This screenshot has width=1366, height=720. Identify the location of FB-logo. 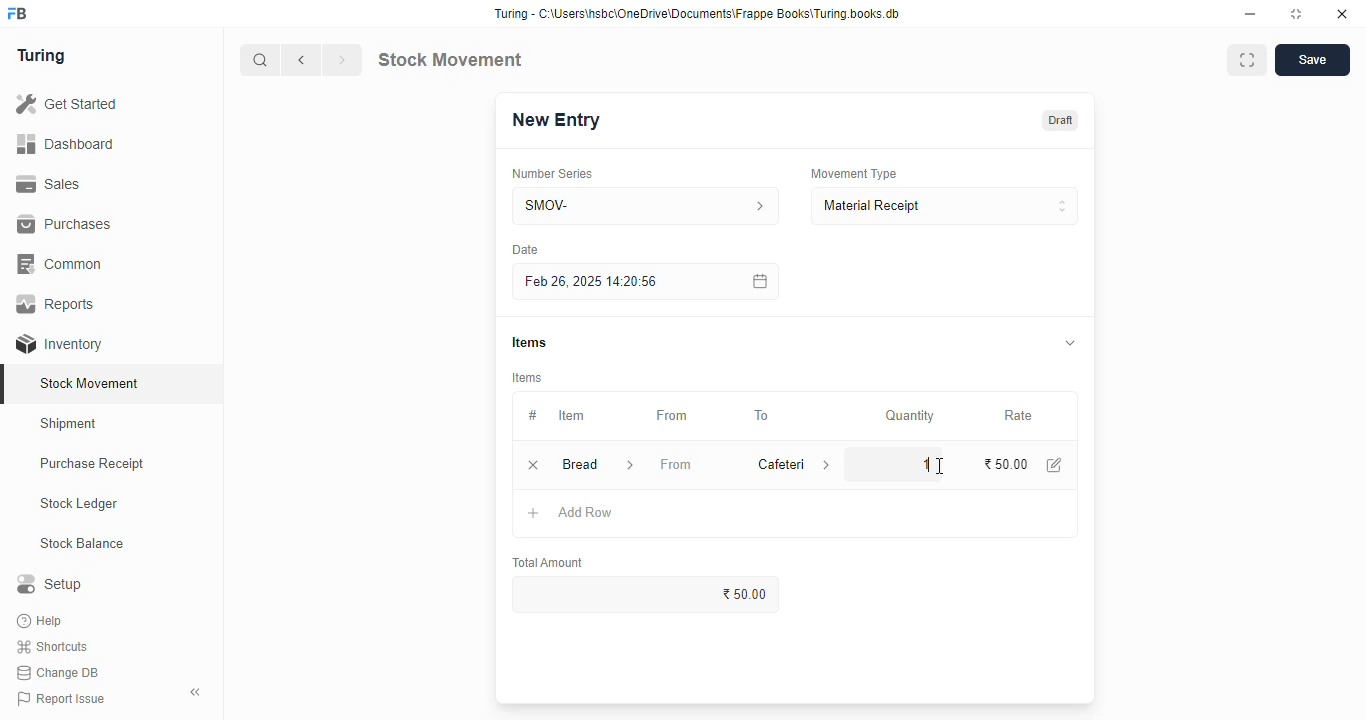
(17, 13).